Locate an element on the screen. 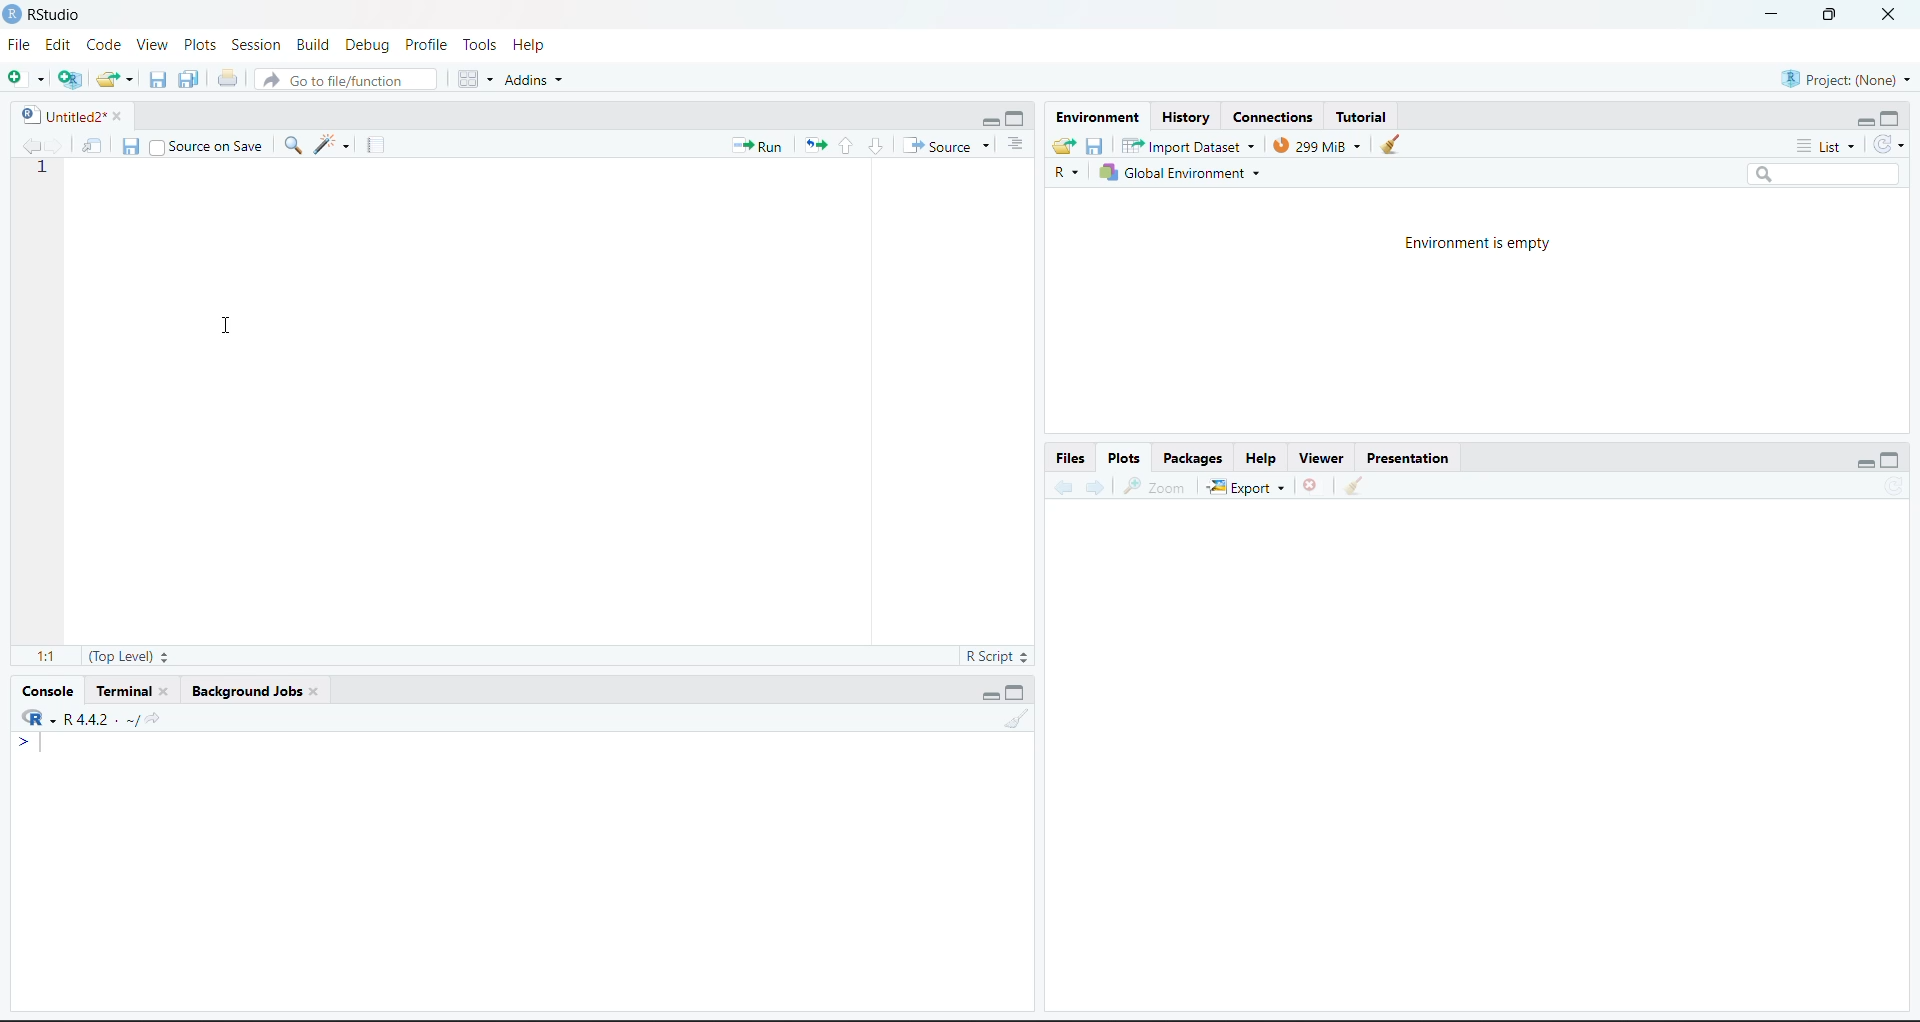  list is located at coordinates (1830, 147).